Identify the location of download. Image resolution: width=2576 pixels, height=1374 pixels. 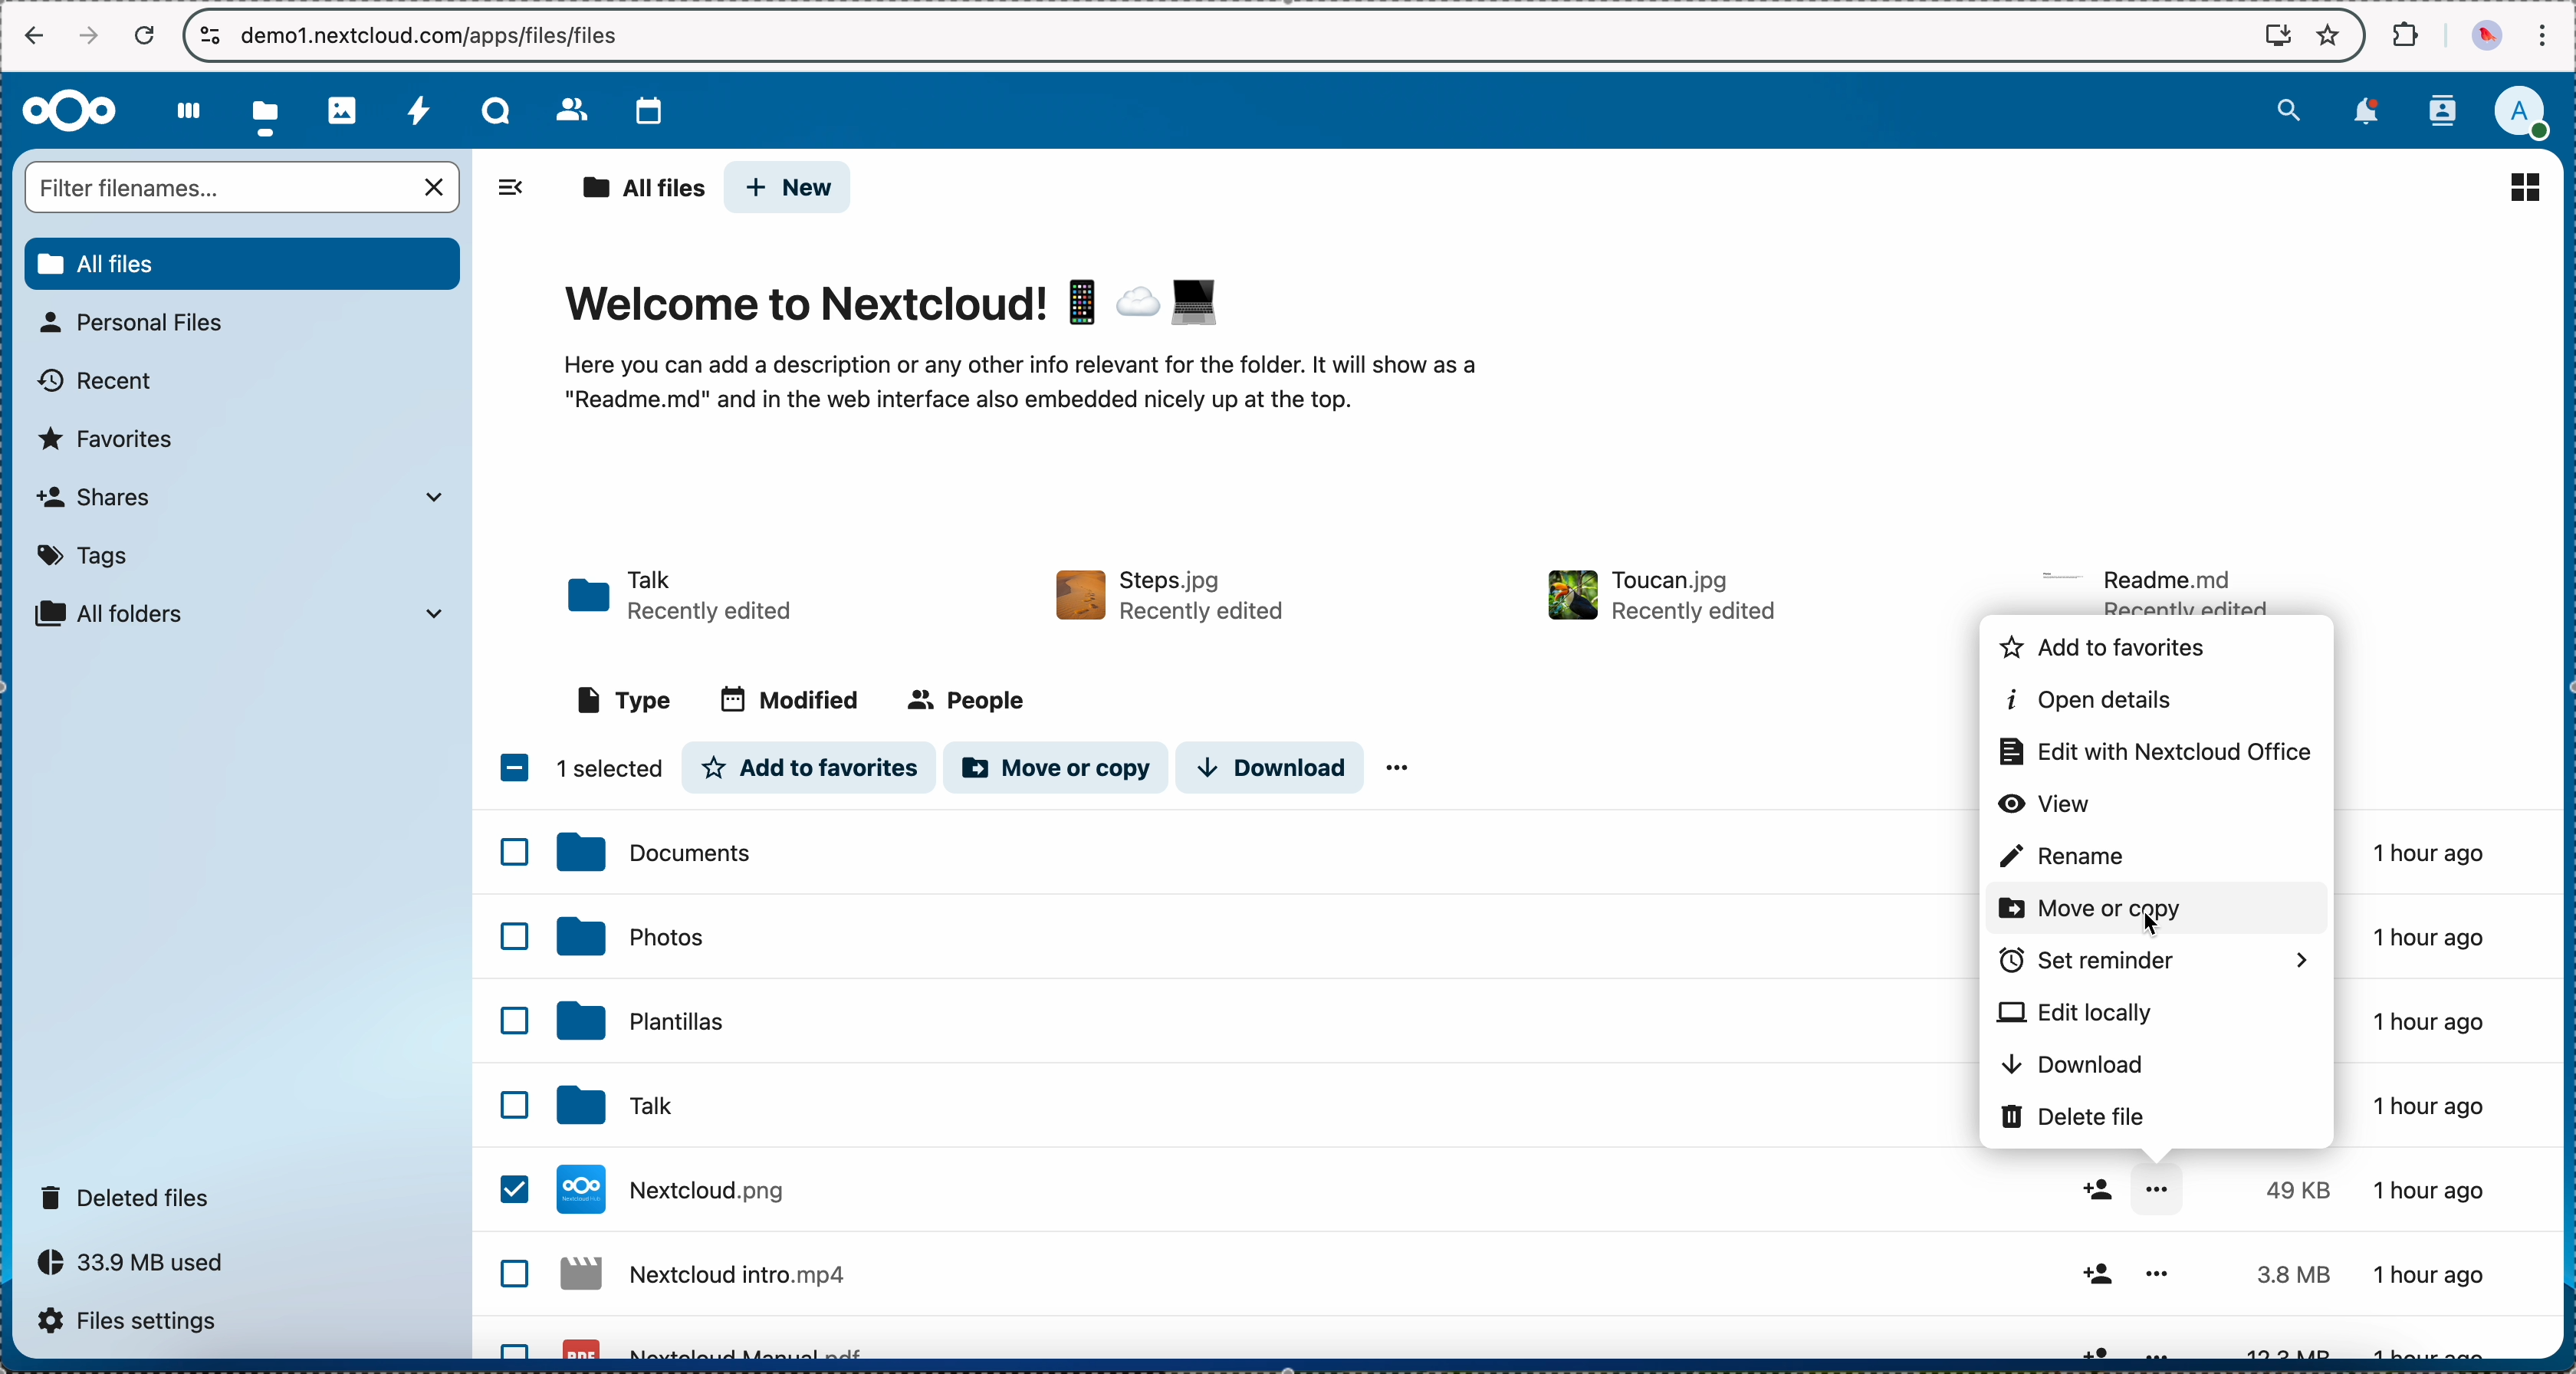
(2077, 1064).